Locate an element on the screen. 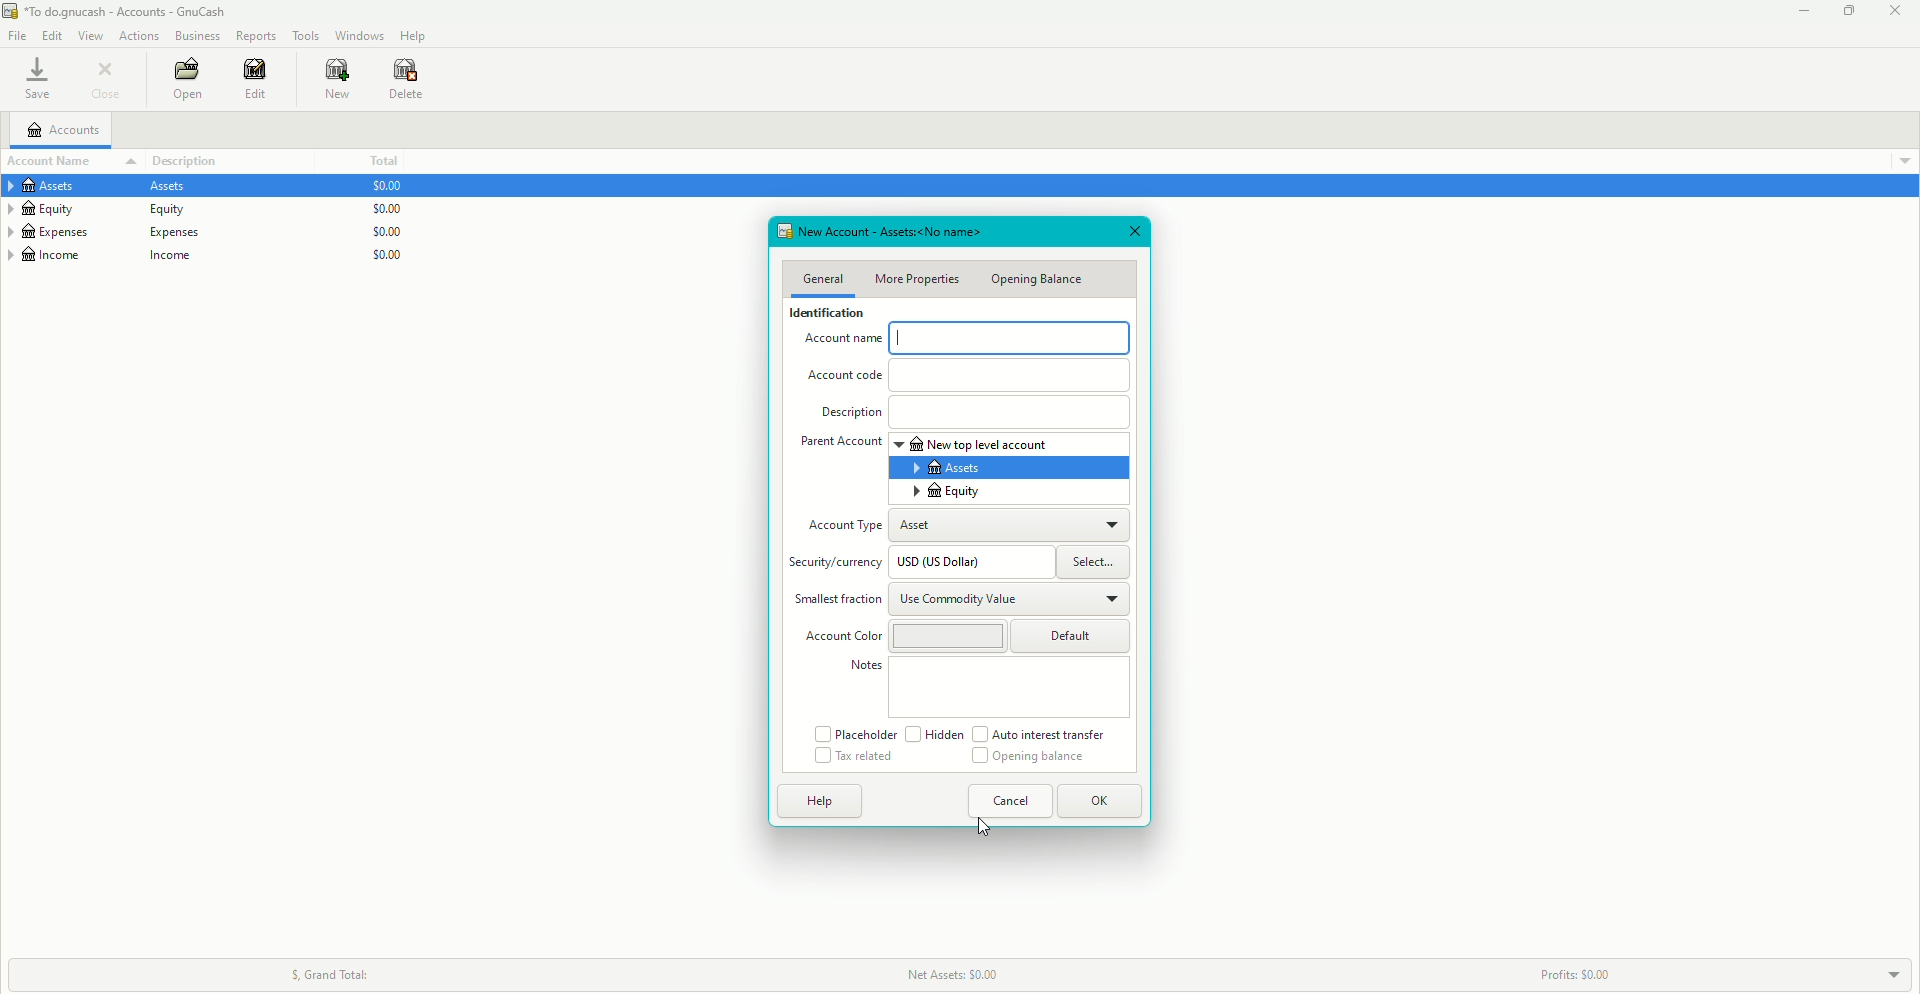 The width and height of the screenshot is (1920, 994). Cursor is located at coordinates (985, 822).